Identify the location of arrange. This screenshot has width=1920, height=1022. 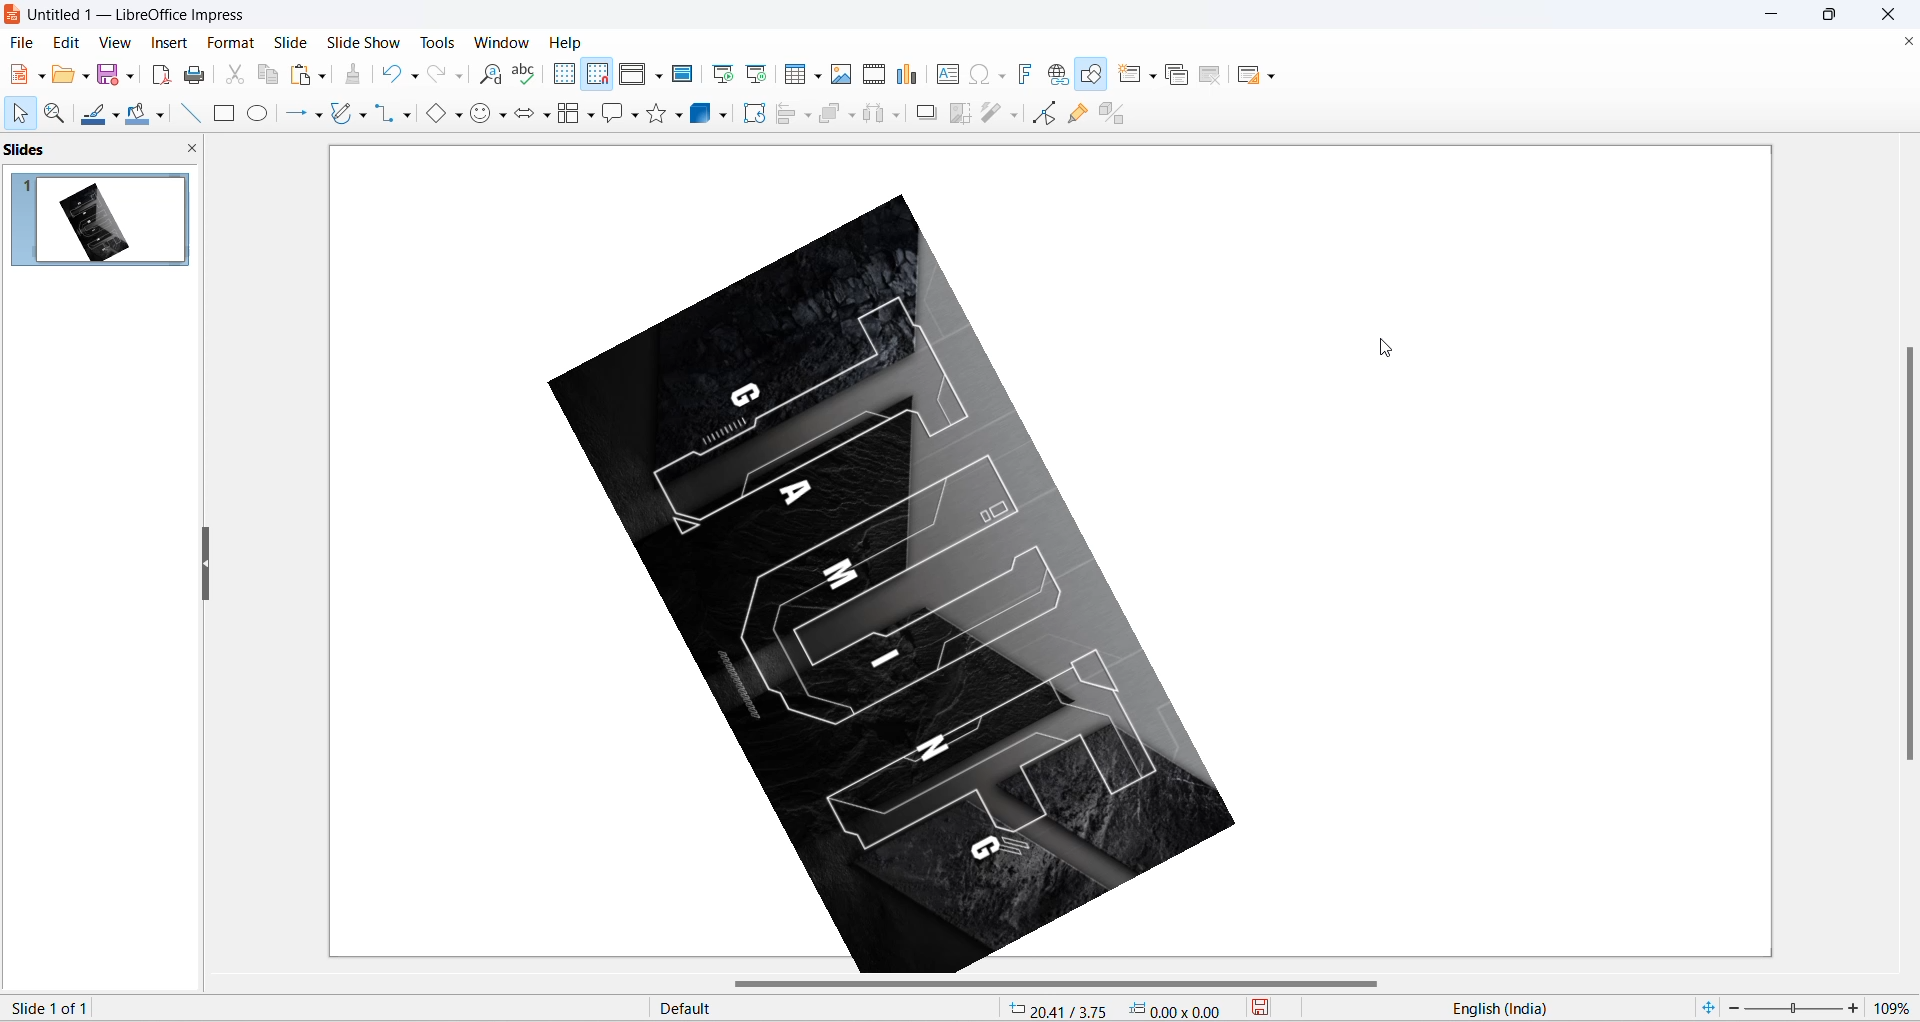
(836, 112).